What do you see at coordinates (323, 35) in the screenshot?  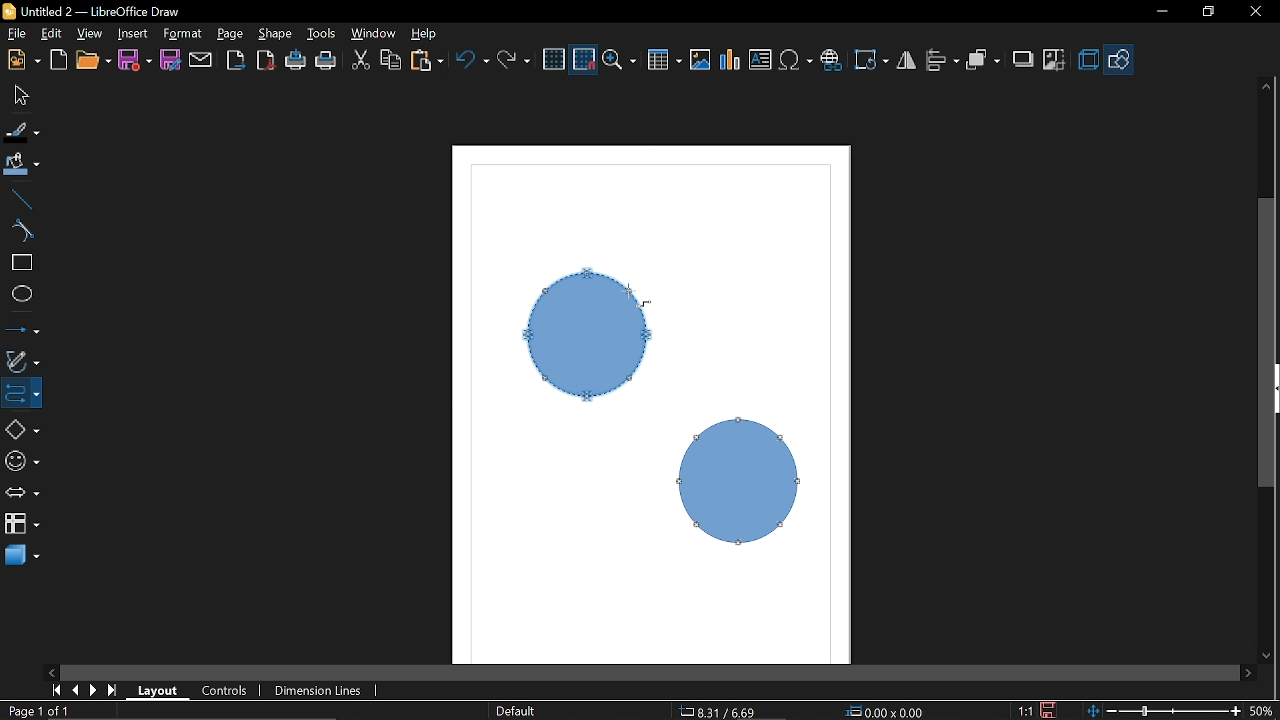 I see `Tools` at bounding box center [323, 35].